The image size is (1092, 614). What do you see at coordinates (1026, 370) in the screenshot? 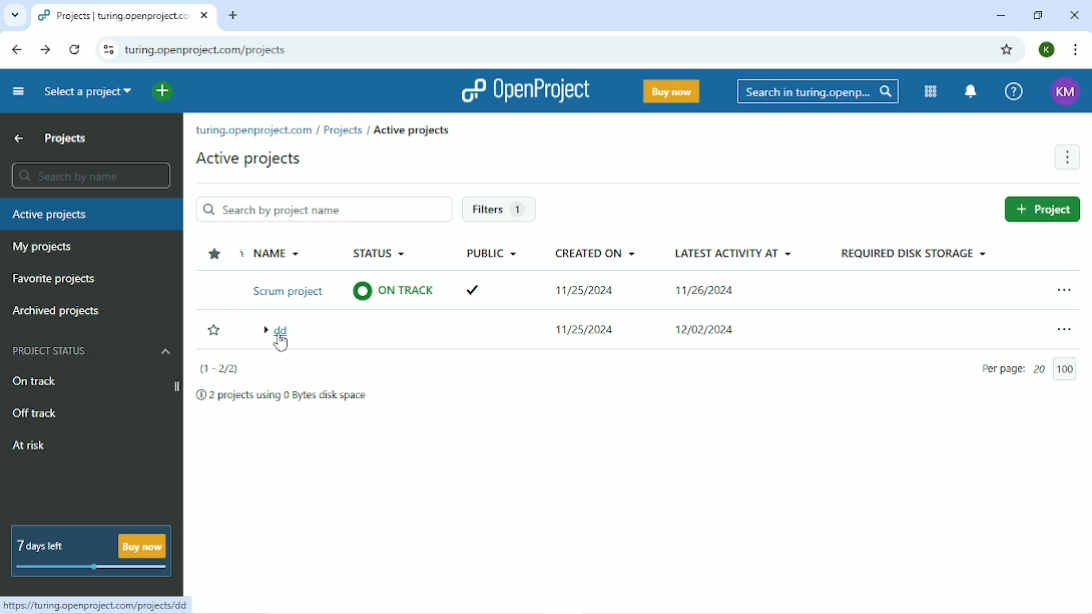
I see `Per page: 20|100` at bounding box center [1026, 370].